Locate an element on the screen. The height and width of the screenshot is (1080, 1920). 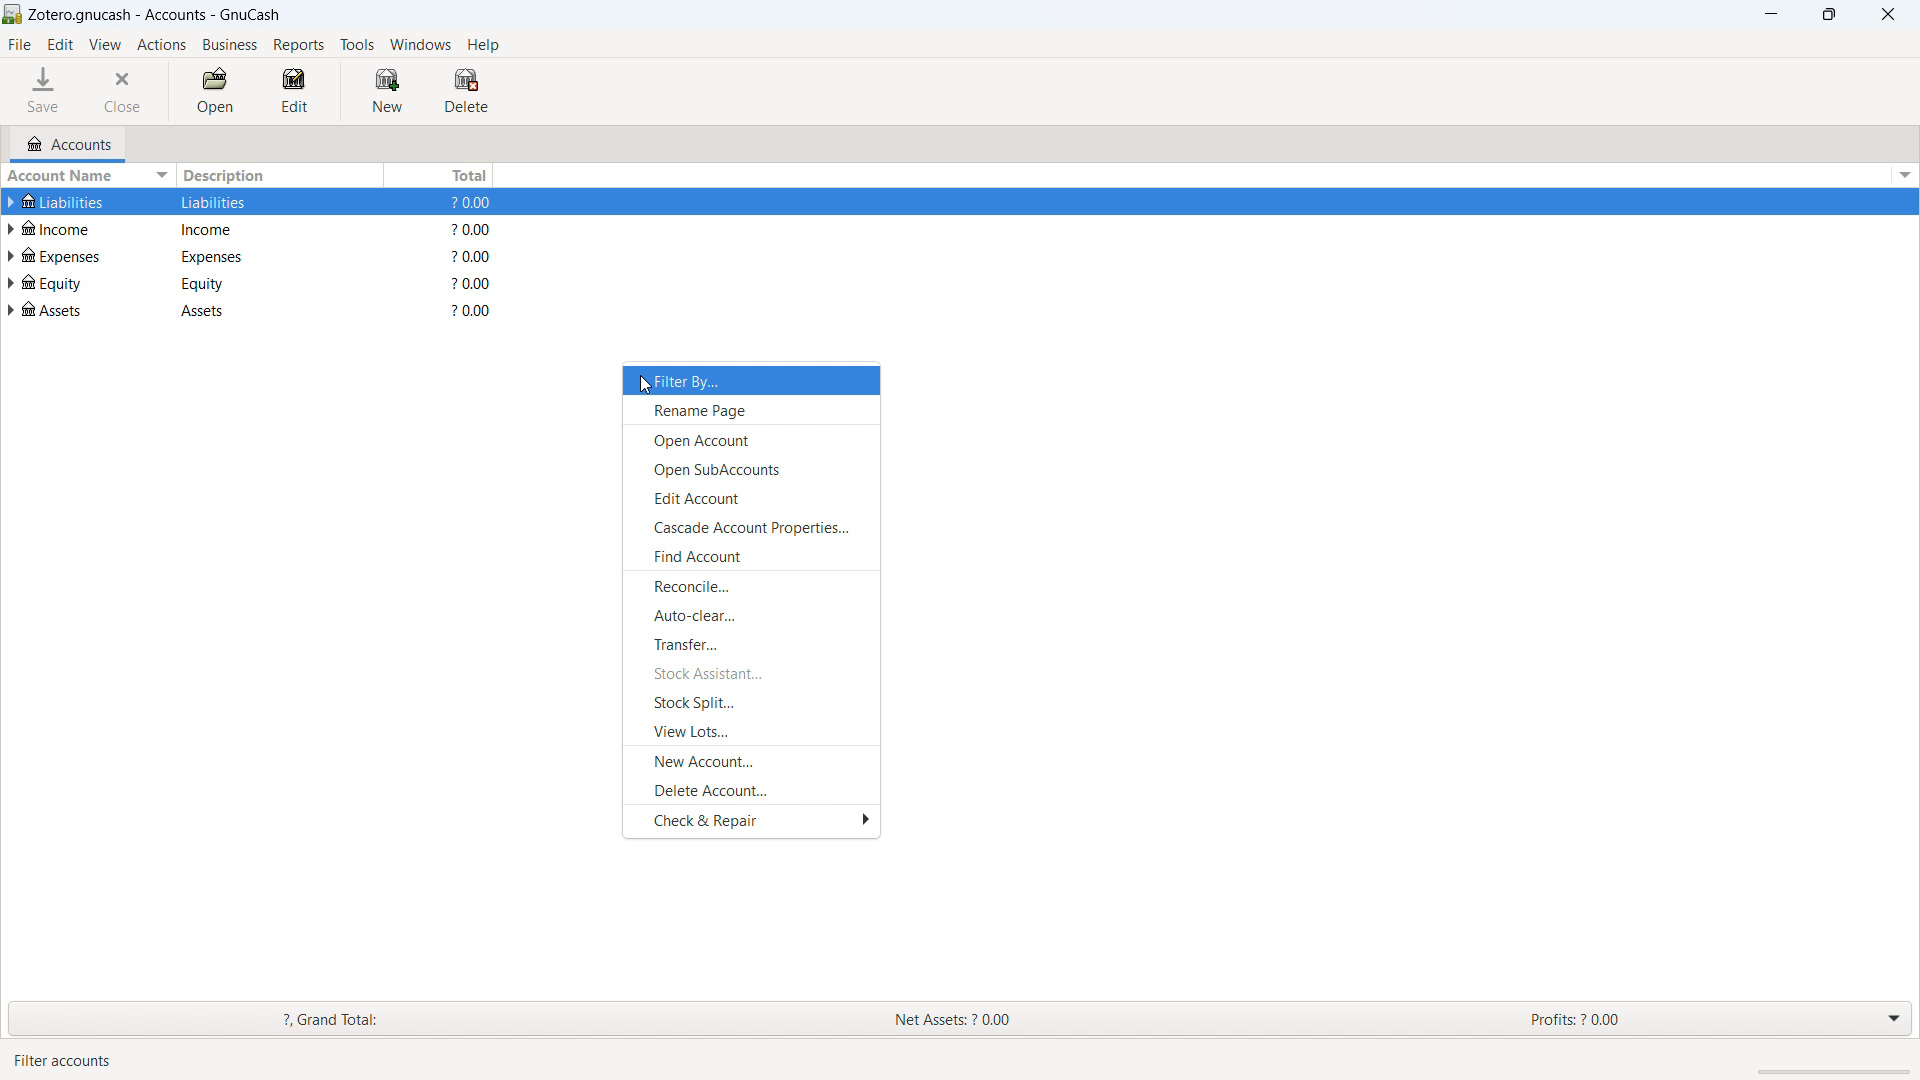
file is located at coordinates (20, 44).